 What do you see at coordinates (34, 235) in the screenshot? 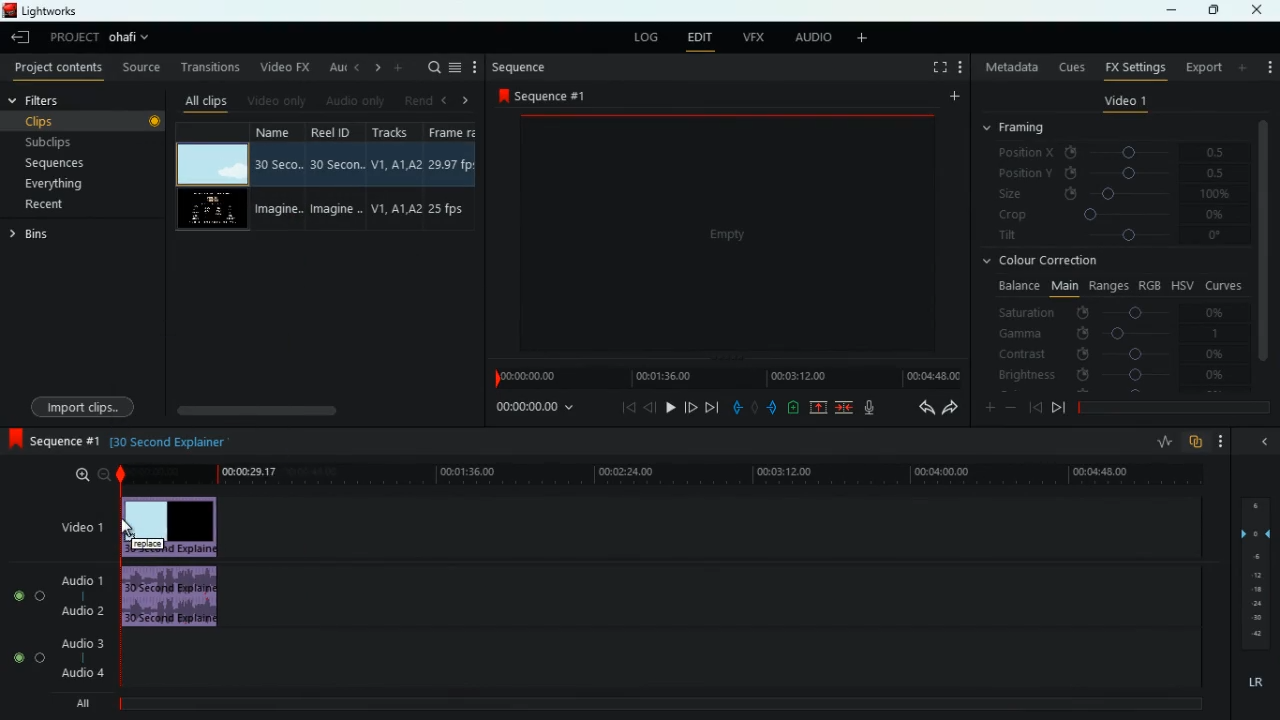
I see `bins` at bounding box center [34, 235].